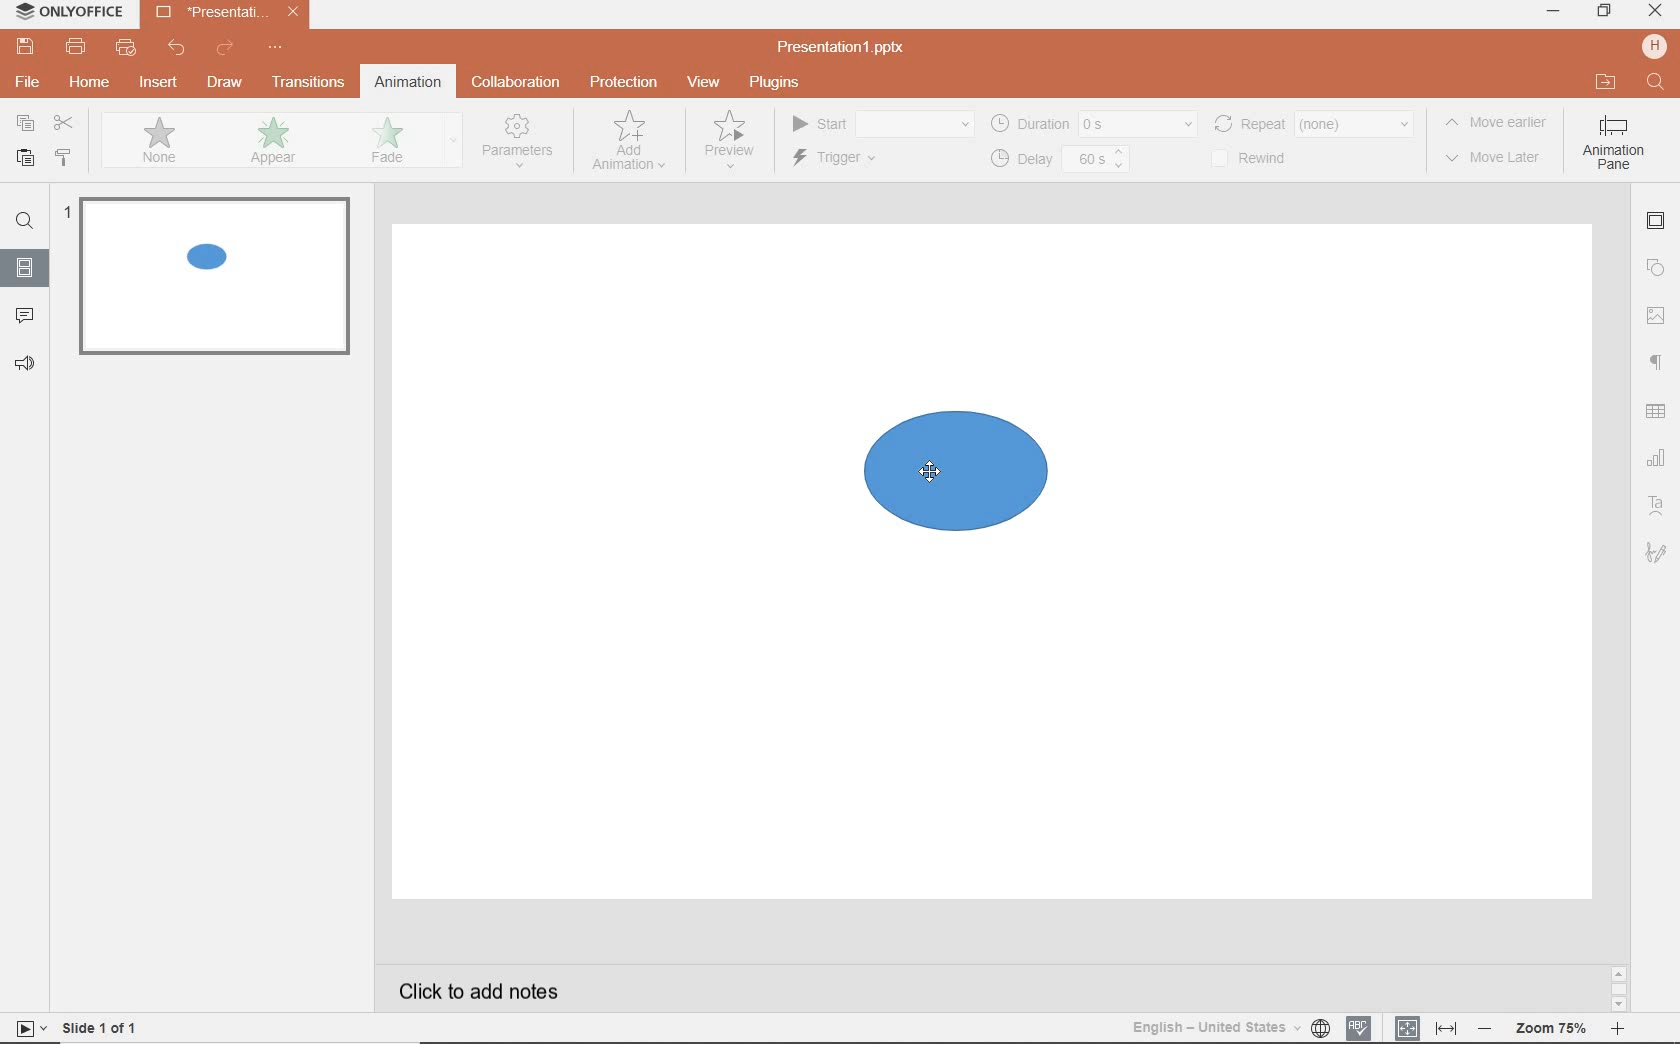  Describe the element at coordinates (25, 269) in the screenshot. I see `slide` at that location.